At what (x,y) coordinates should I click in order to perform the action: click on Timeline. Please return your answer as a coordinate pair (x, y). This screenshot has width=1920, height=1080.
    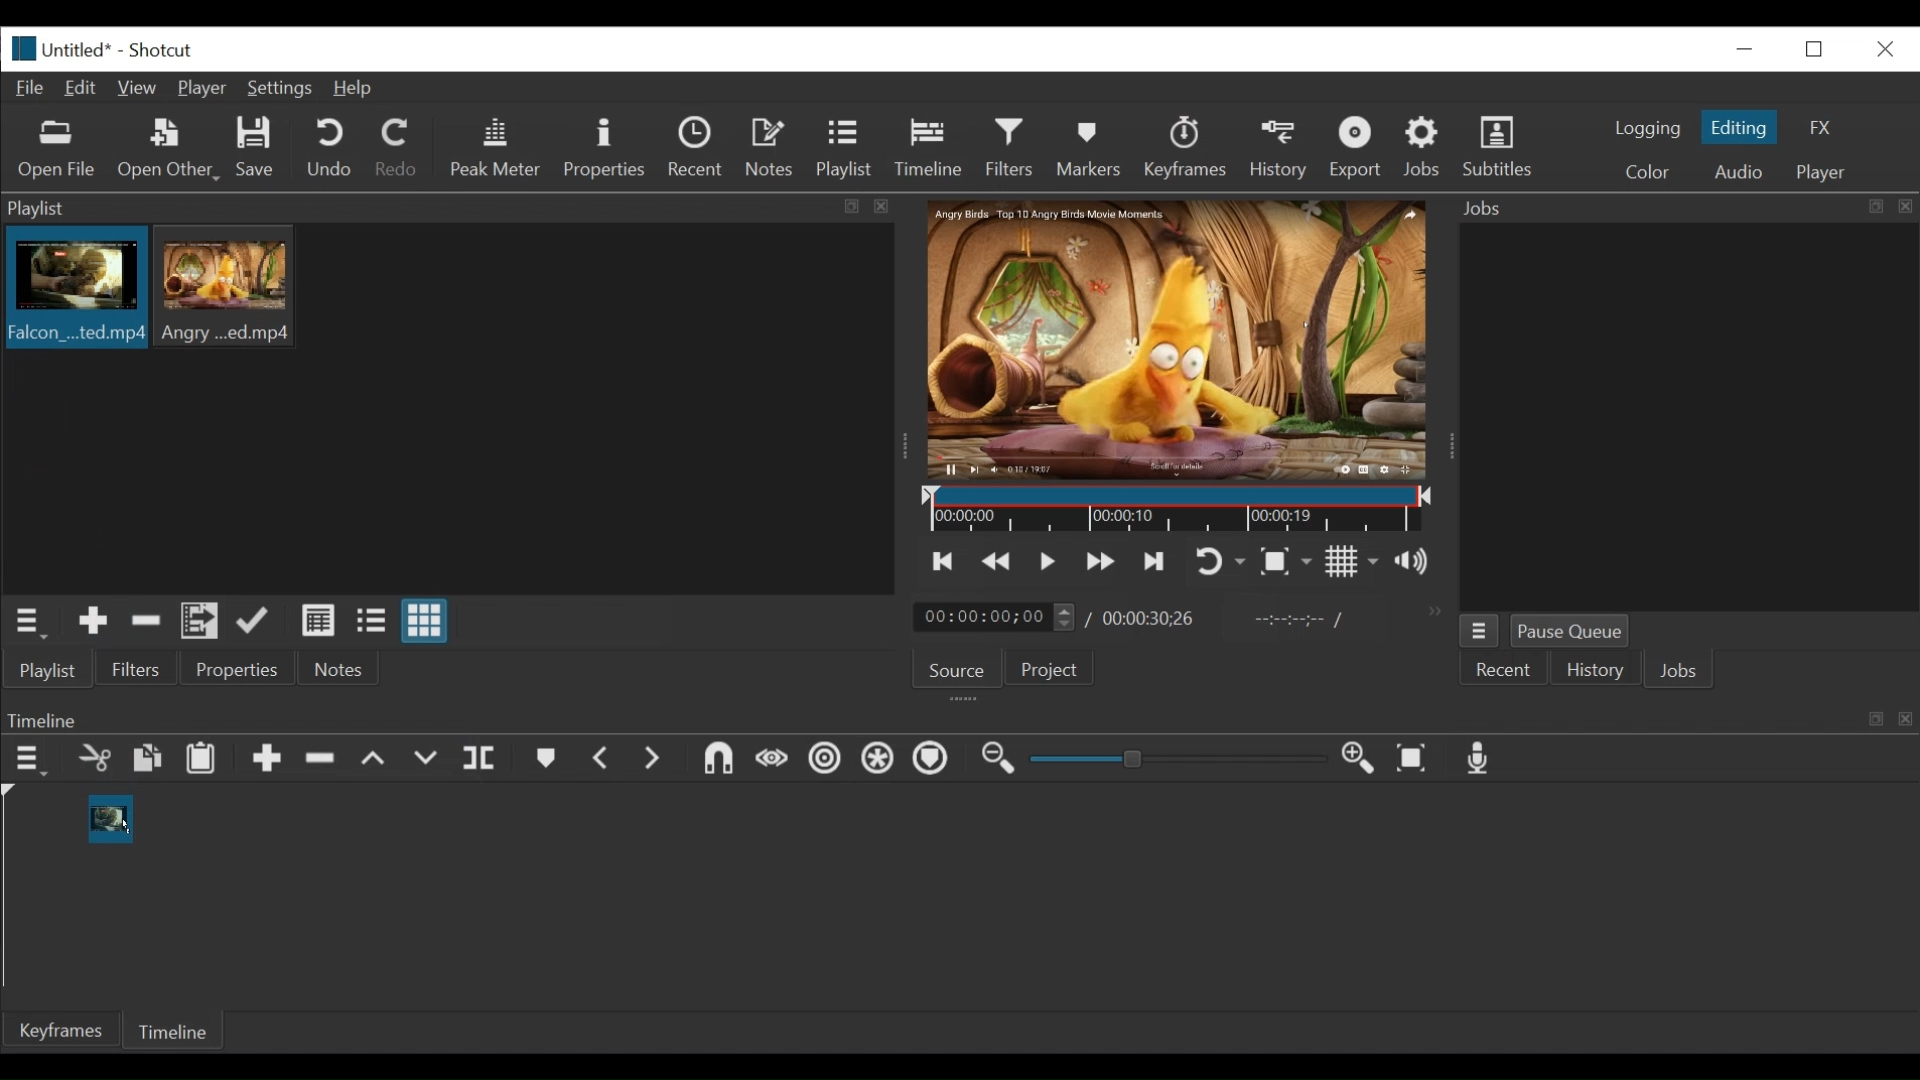
    Looking at the image, I should click on (1179, 510).